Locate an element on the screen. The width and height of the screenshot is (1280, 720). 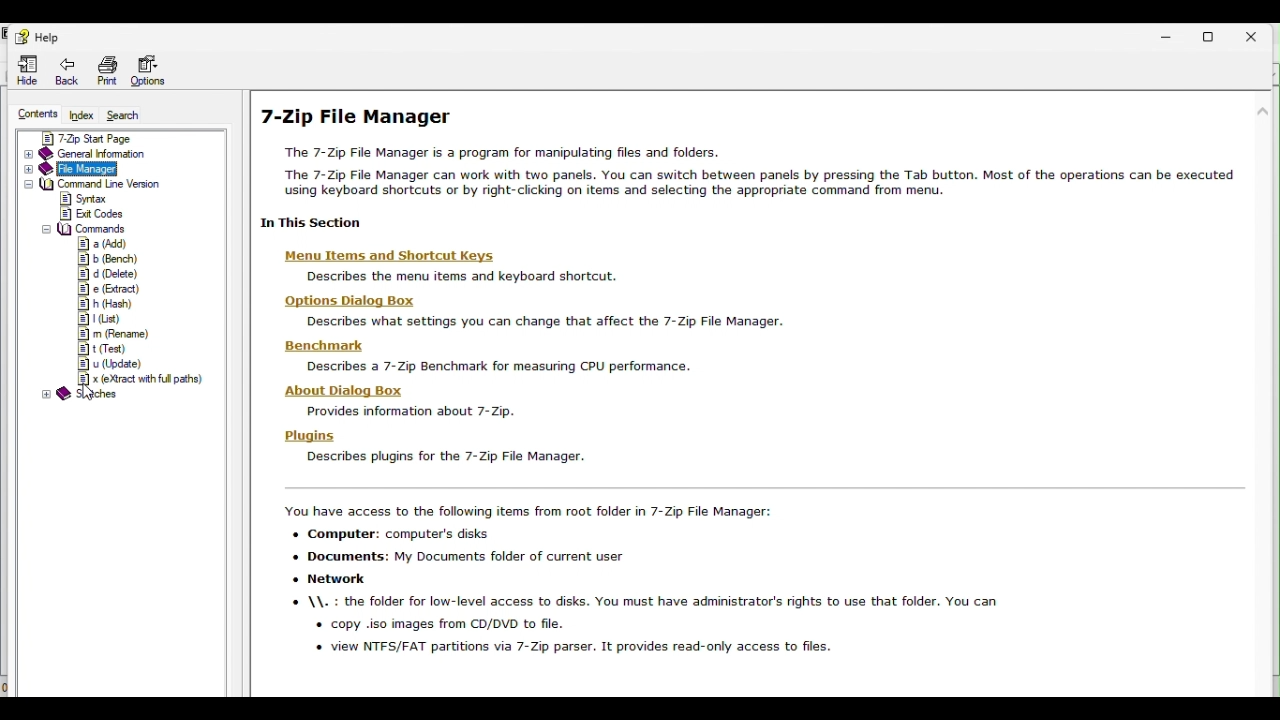
General information is located at coordinates (97, 154).